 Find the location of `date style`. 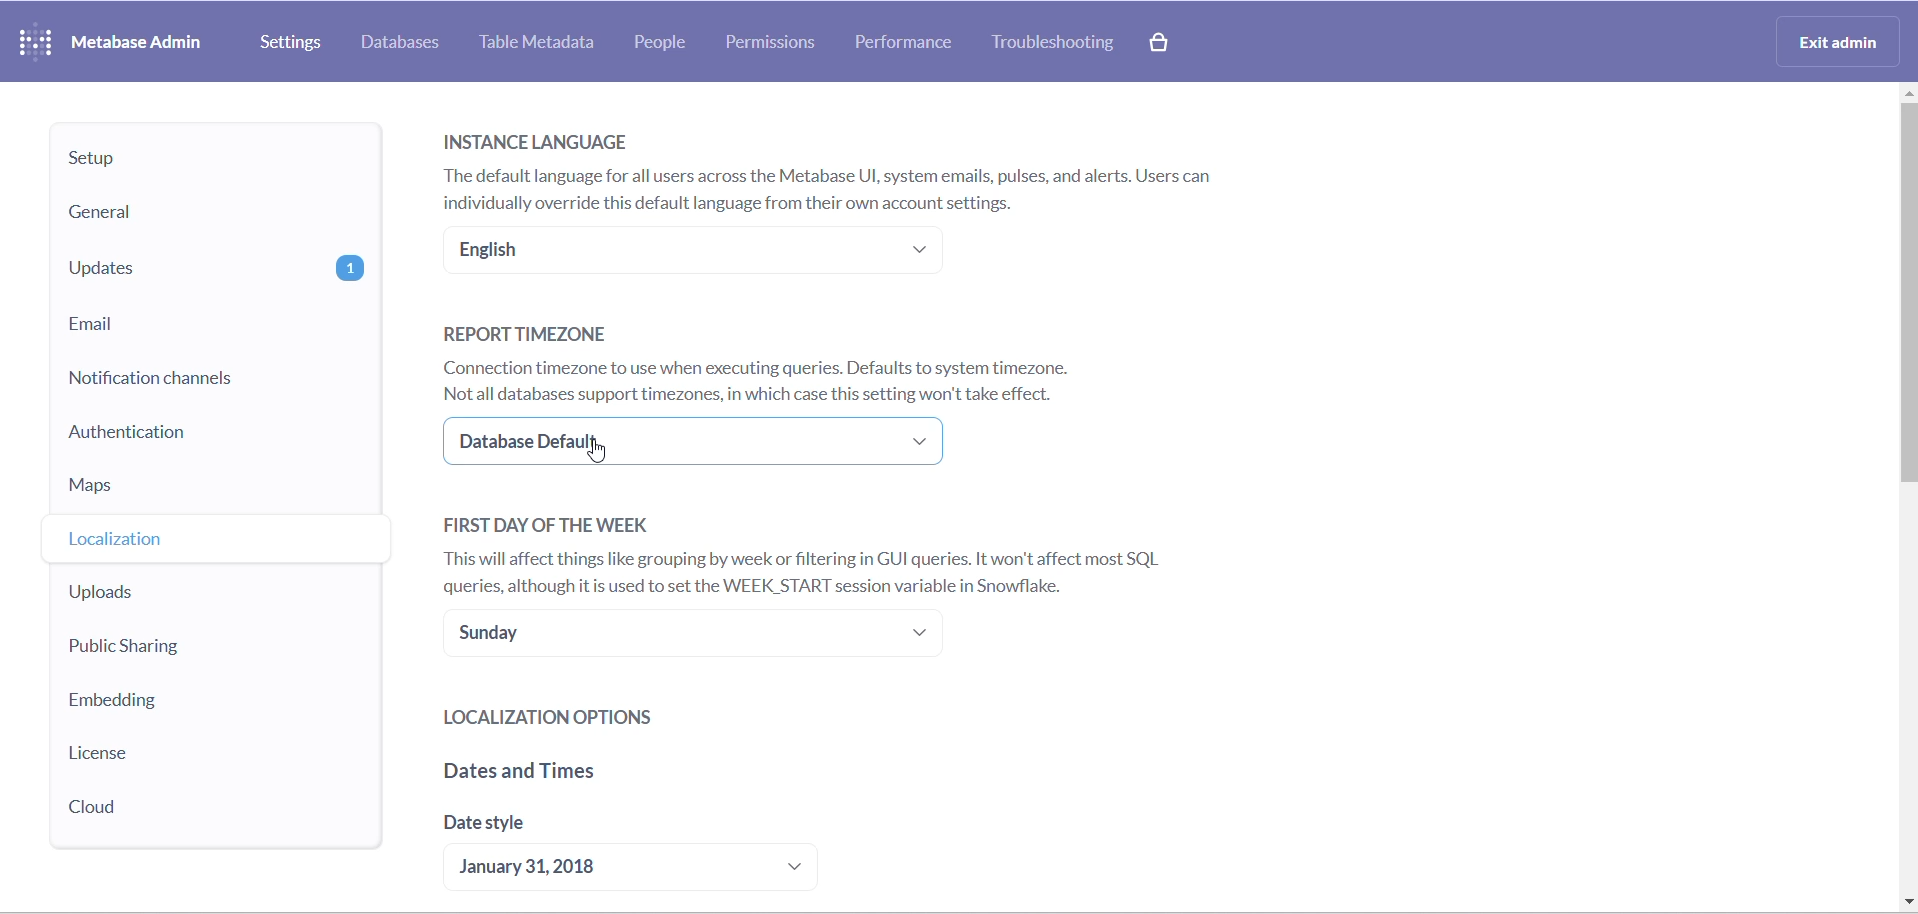

date style is located at coordinates (594, 829).